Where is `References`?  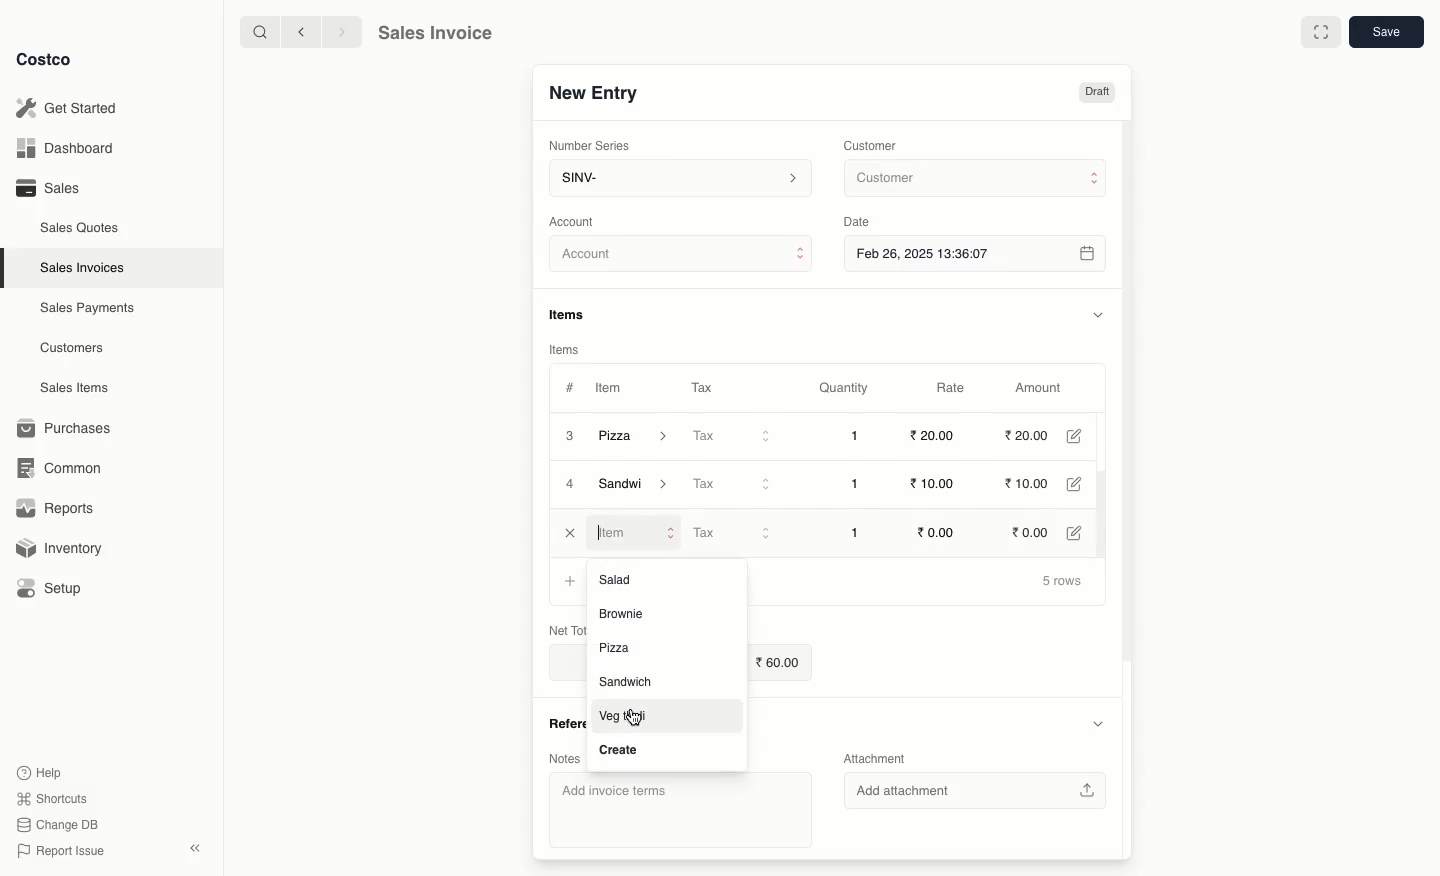 References is located at coordinates (560, 722).